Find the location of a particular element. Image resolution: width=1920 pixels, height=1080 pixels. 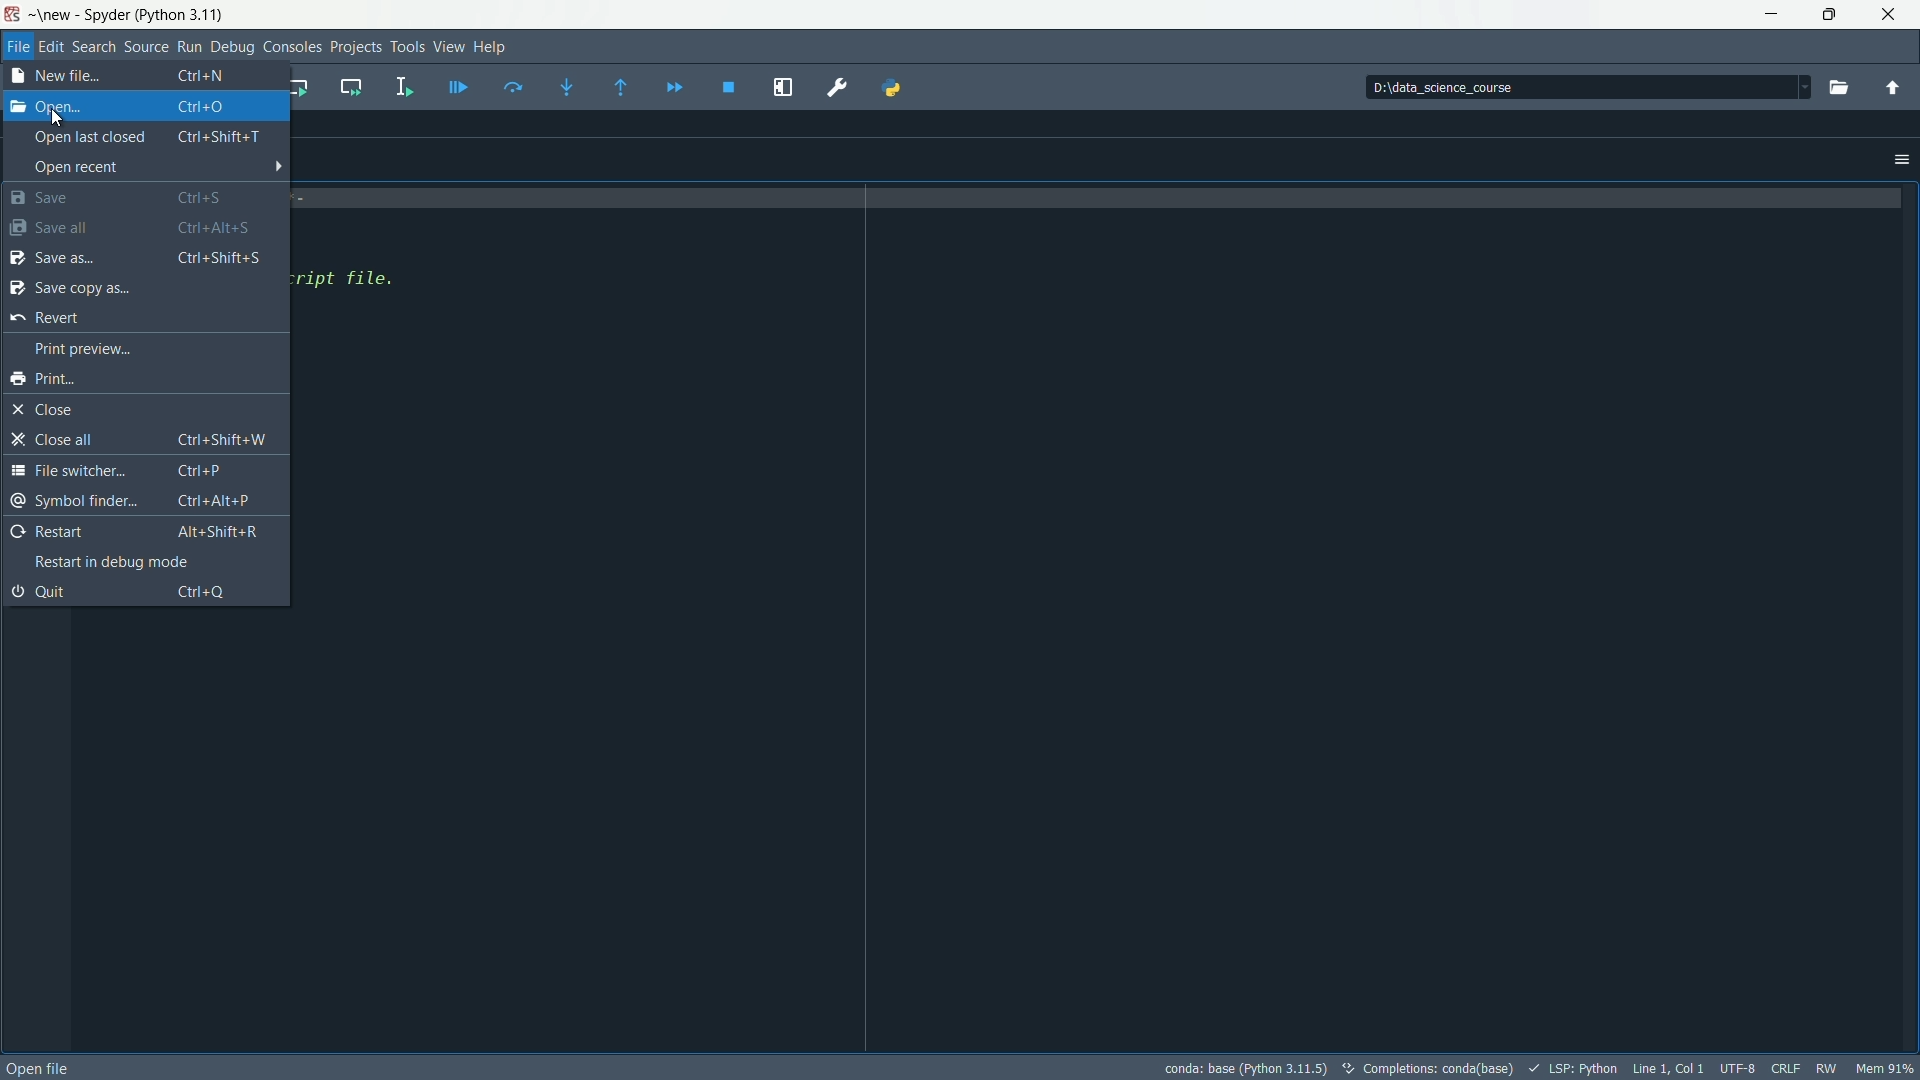

debug menu is located at coordinates (231, 47).